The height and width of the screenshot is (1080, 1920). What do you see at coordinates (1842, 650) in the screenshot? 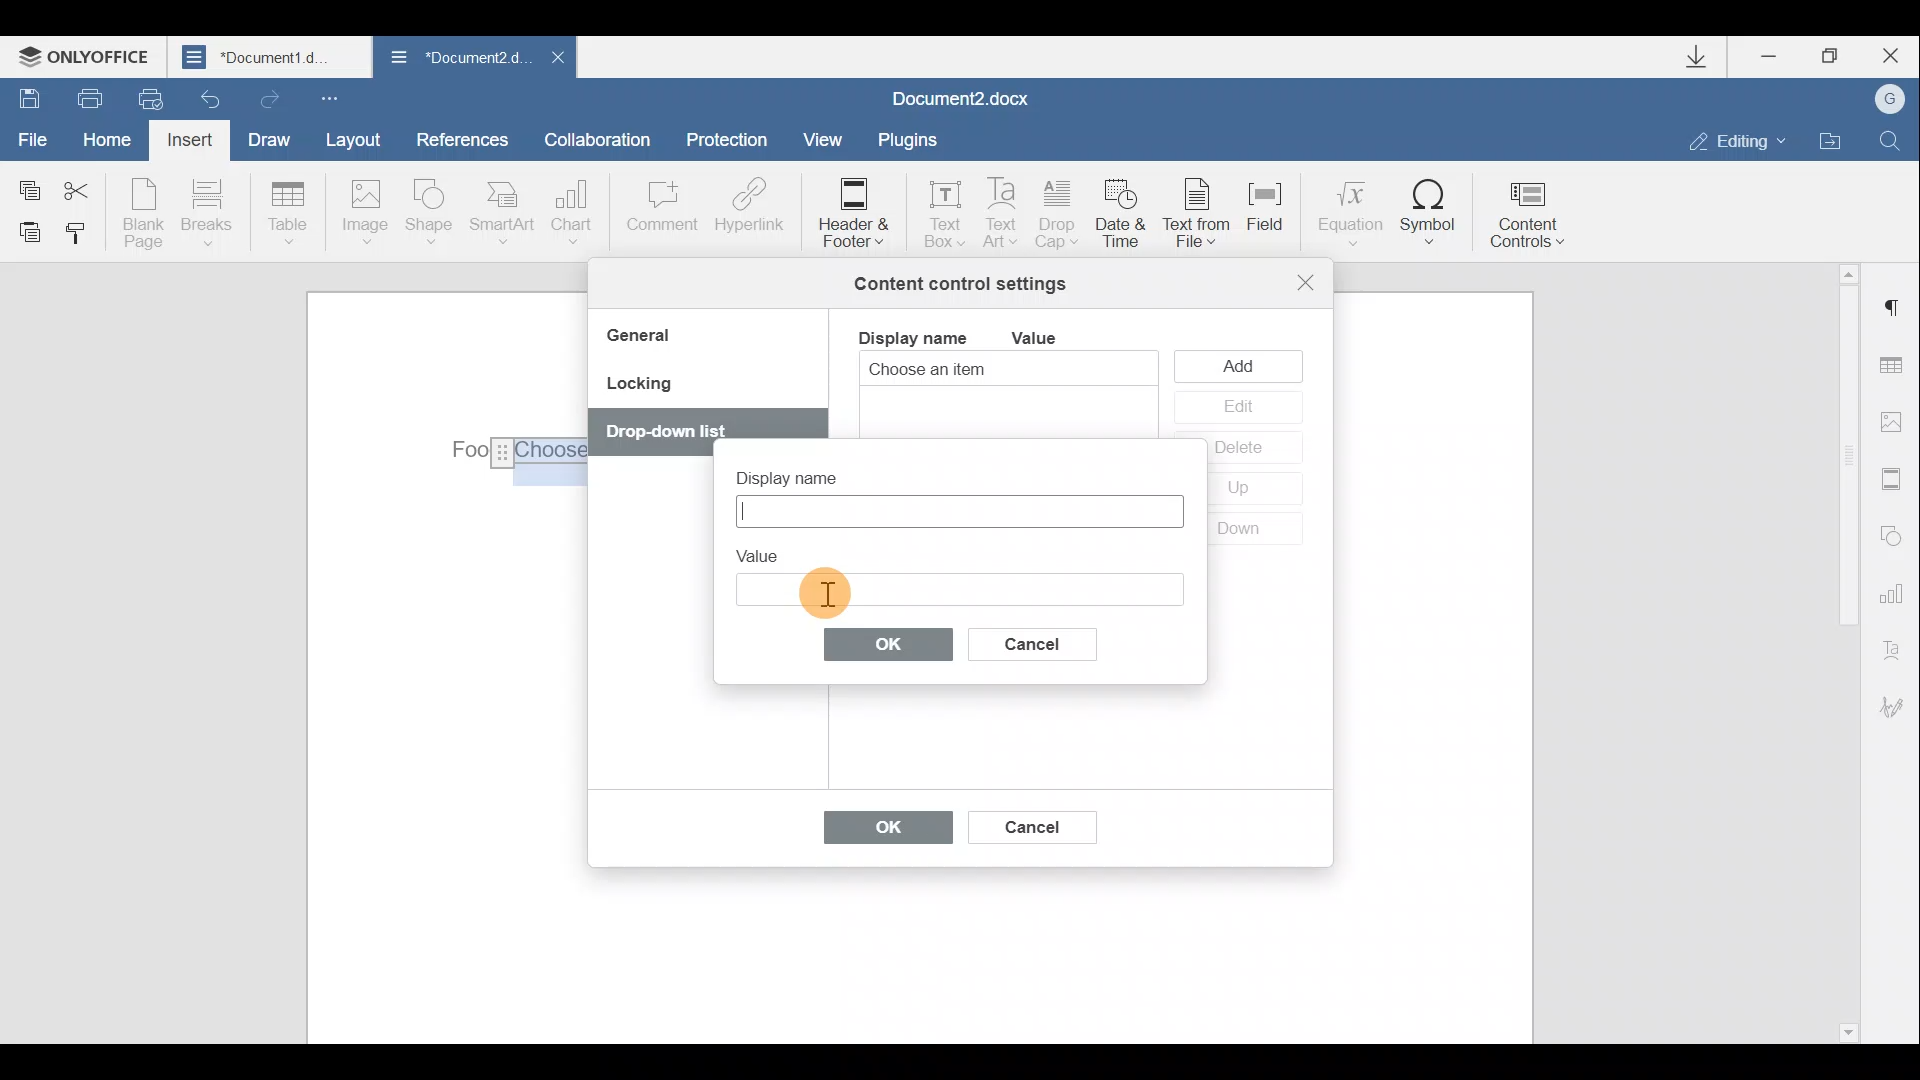
I see `Scroll bar` at bounding box center [1842, 650].